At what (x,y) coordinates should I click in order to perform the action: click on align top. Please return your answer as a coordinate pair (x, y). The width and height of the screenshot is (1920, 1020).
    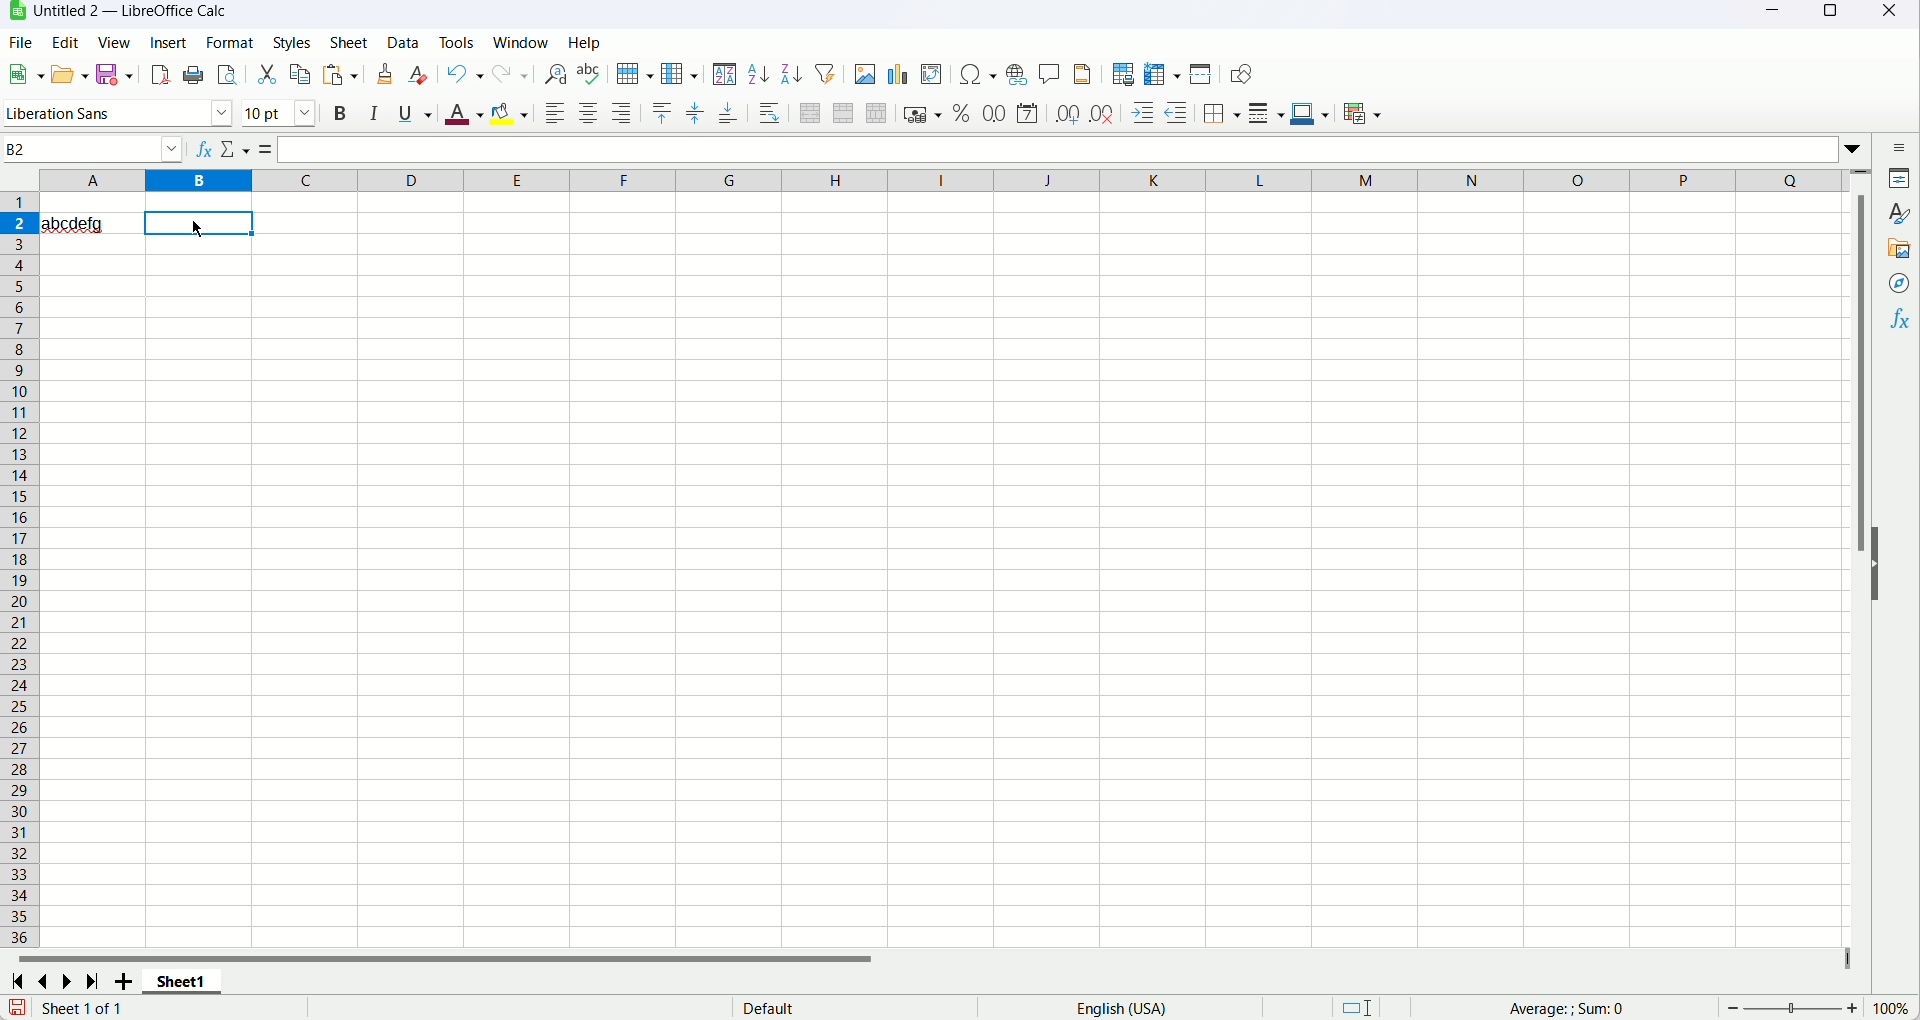
    Looking at the image, I should click on (663, 114).